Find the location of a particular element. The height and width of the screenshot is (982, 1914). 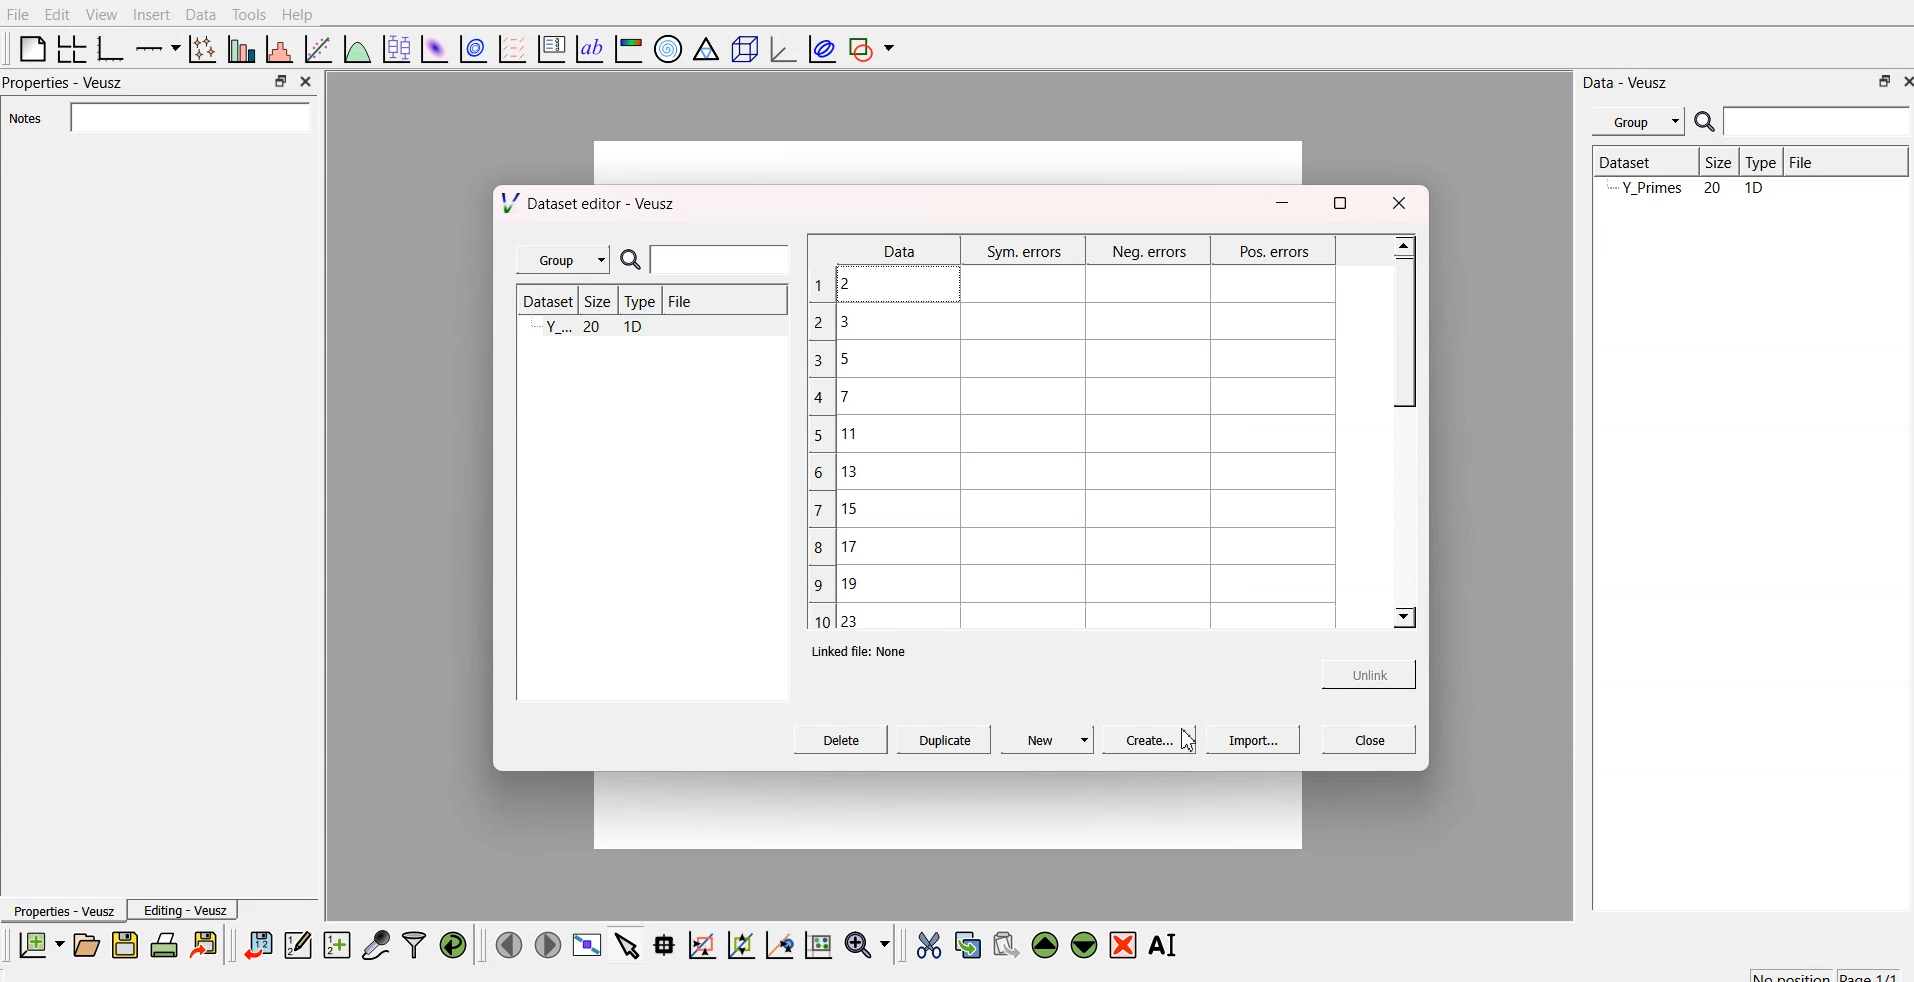

remove the selected widget is located at coordinates (1127, 945).